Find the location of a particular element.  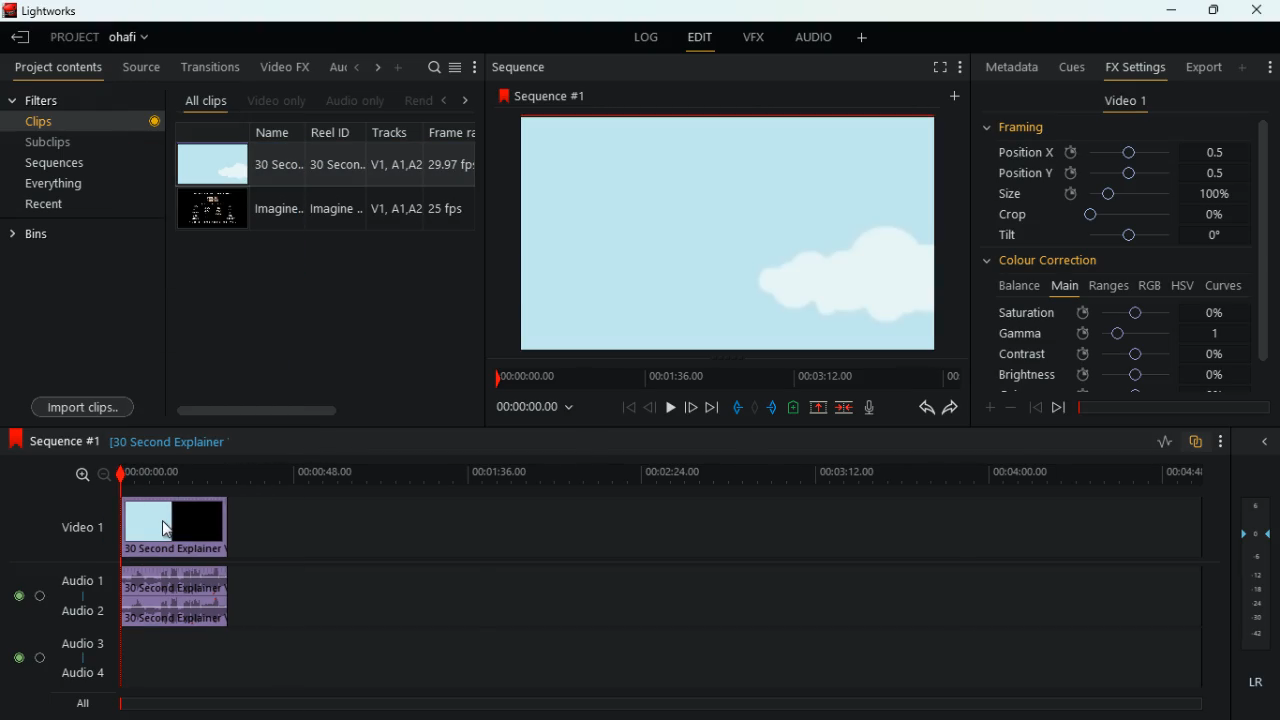

leave is located at coordinates (20, 37).